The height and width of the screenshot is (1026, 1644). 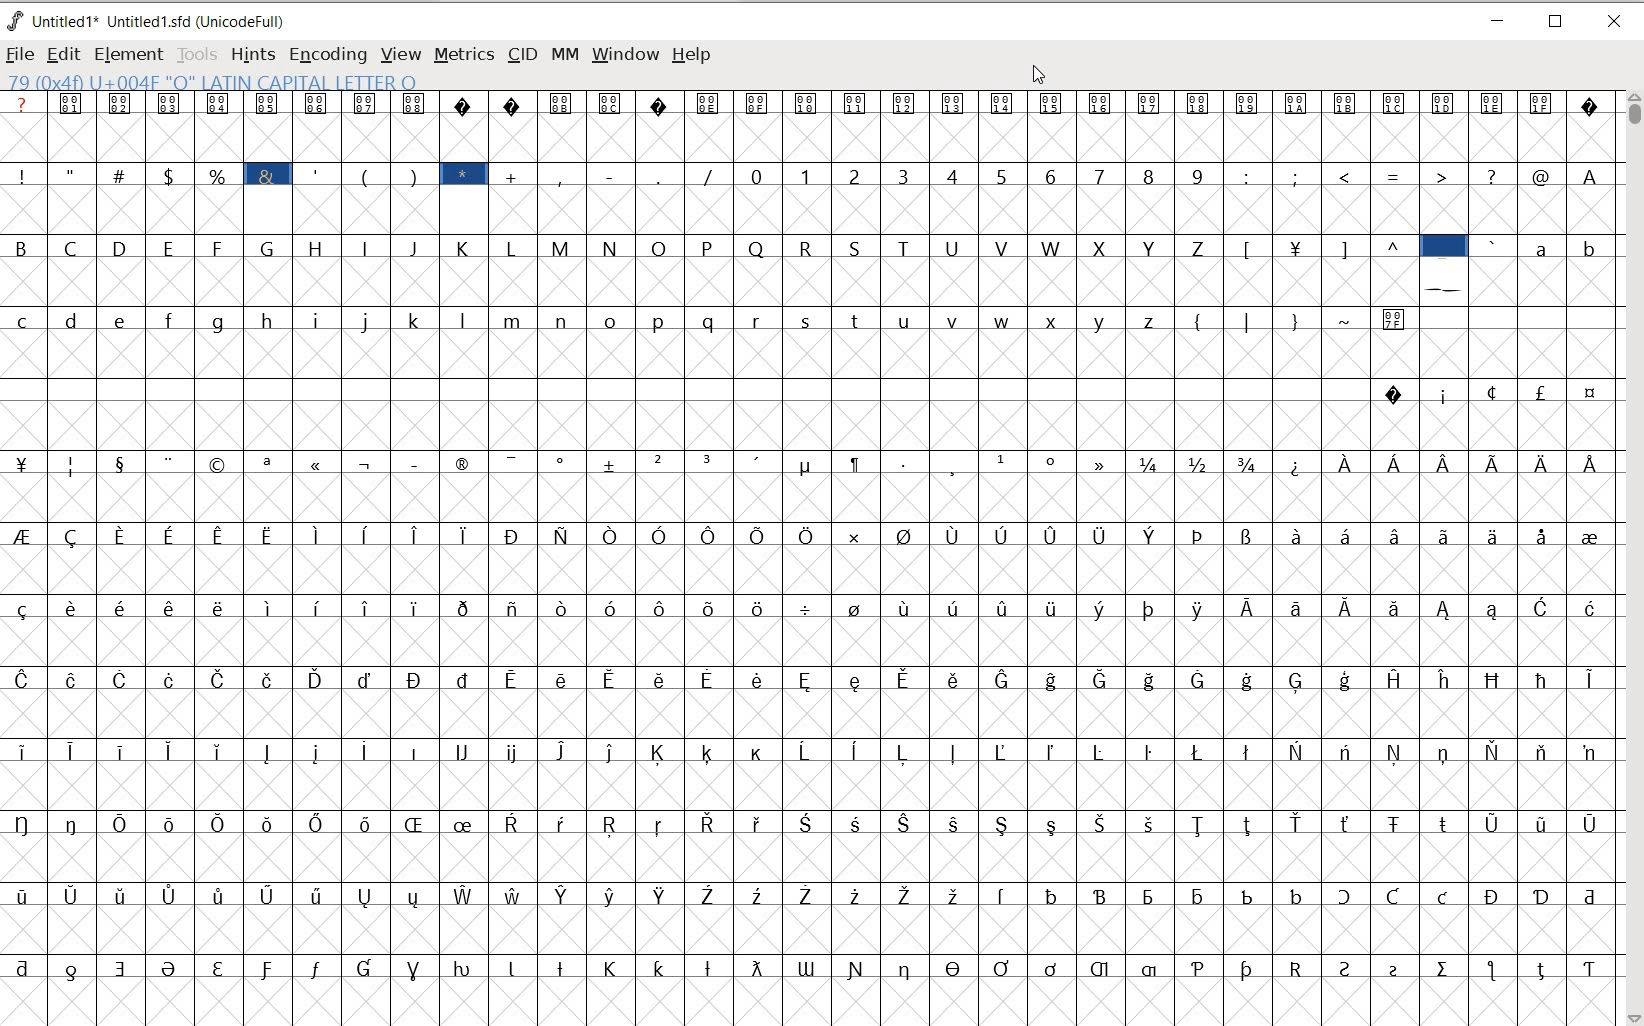 What do you see at coordinates (326, 56) in the screenshot?
I see `ENCODING` at bounding box center [326, 56].